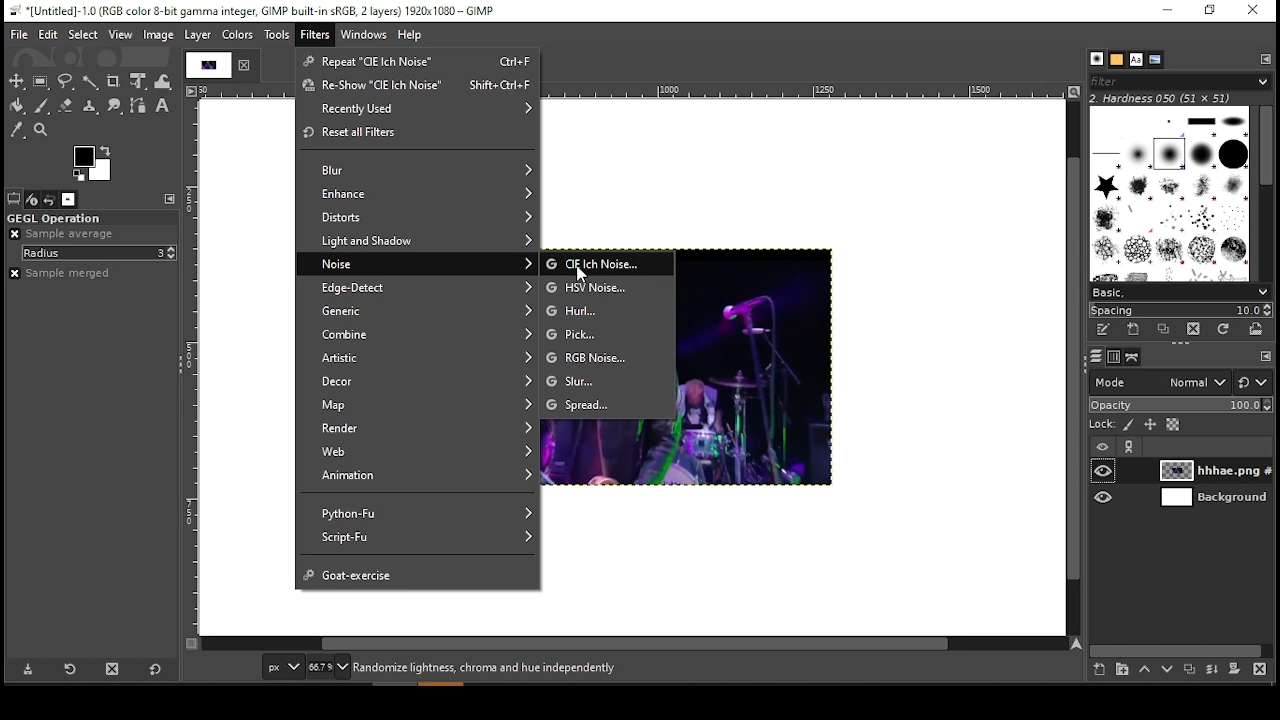 The height and width of the screenshot is (720, 1280). What do you see at coordinates (1134, 356) in the screenshot?
I see `paths` at bounding box center [1134, 356].